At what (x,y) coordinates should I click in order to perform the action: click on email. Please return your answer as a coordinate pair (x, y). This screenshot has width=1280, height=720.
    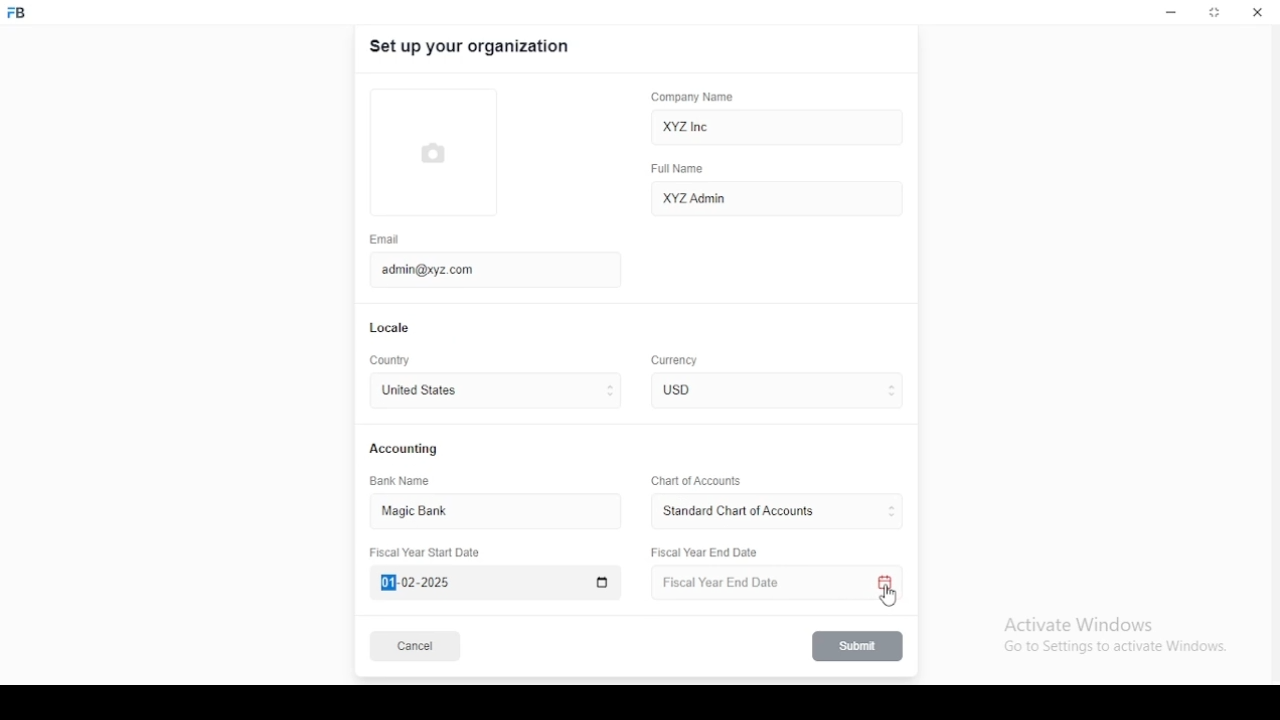
    Looking at the image, I should click on (385, 239).